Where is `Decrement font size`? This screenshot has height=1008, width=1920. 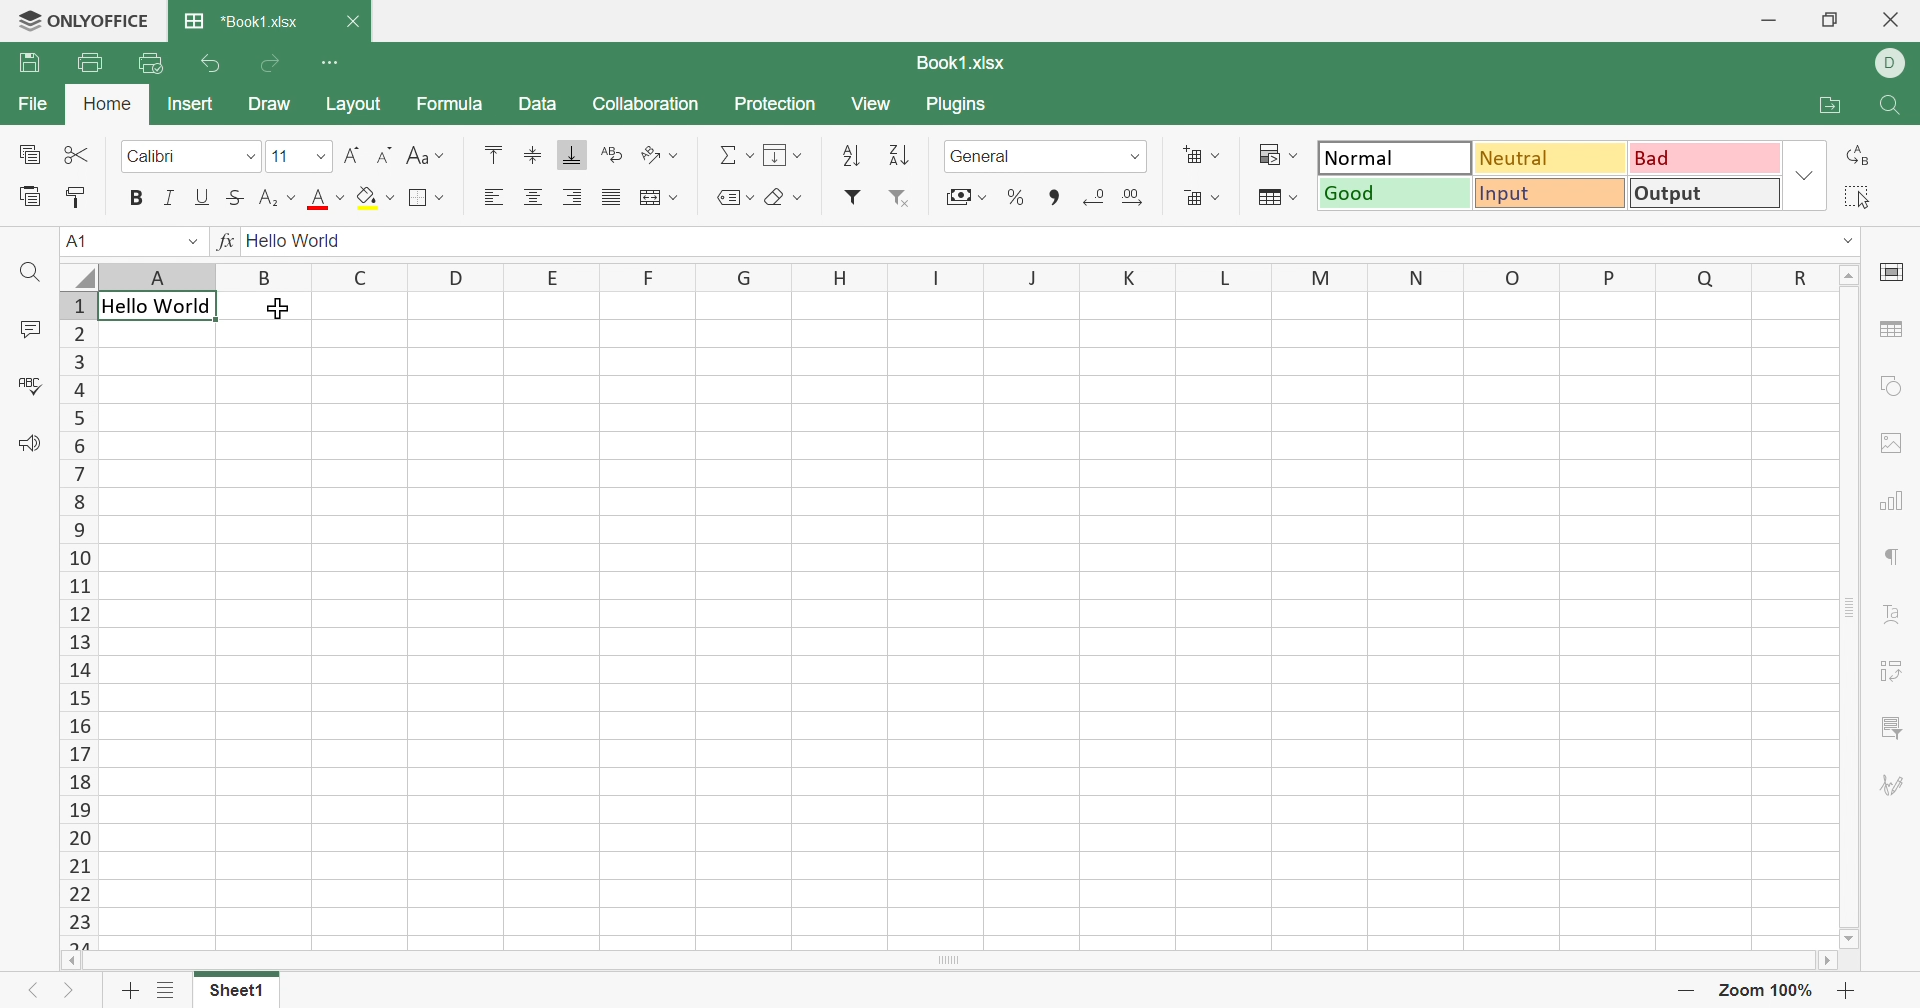 Decrement font size is located at coordinates (385, 153).